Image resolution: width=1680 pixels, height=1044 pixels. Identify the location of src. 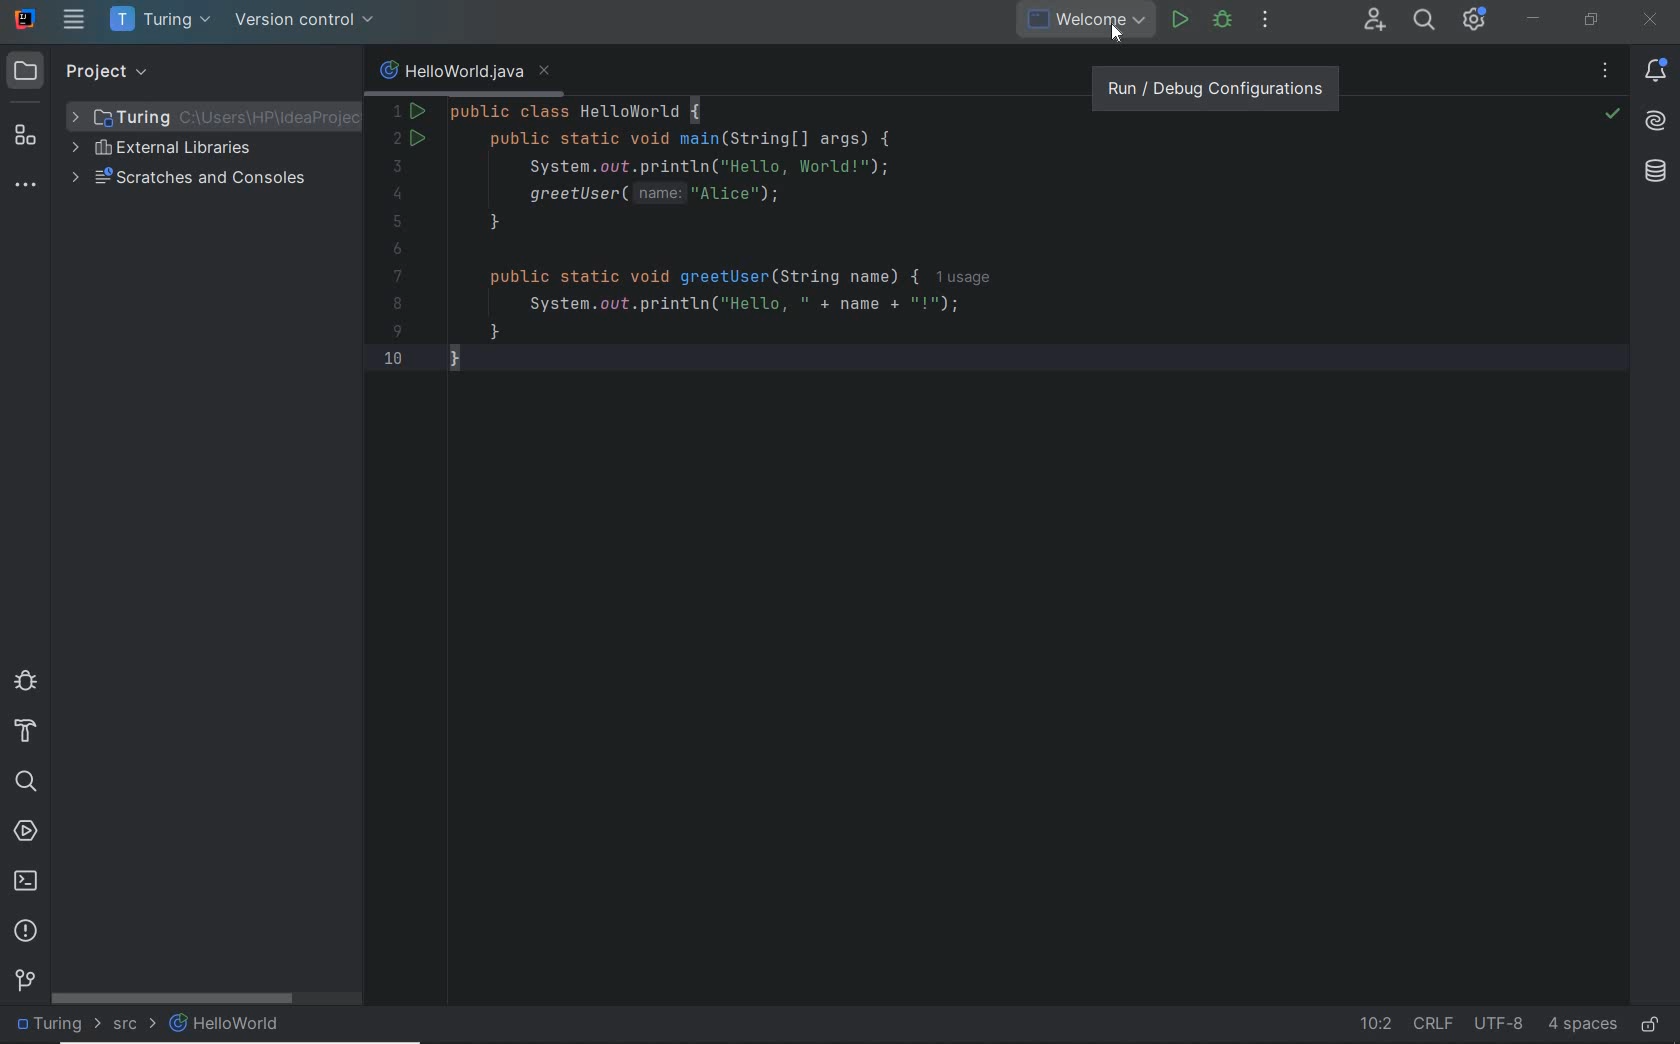
(134, 1027).